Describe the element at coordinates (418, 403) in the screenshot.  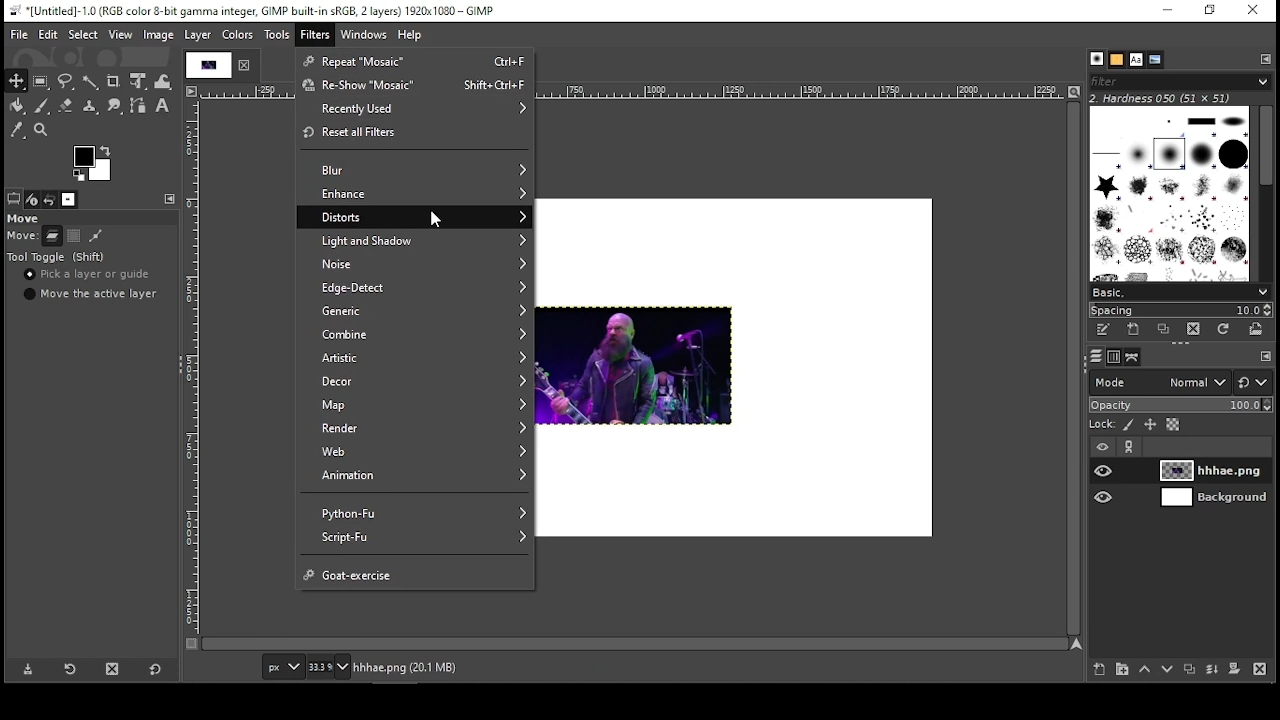
I see `map` at that location.